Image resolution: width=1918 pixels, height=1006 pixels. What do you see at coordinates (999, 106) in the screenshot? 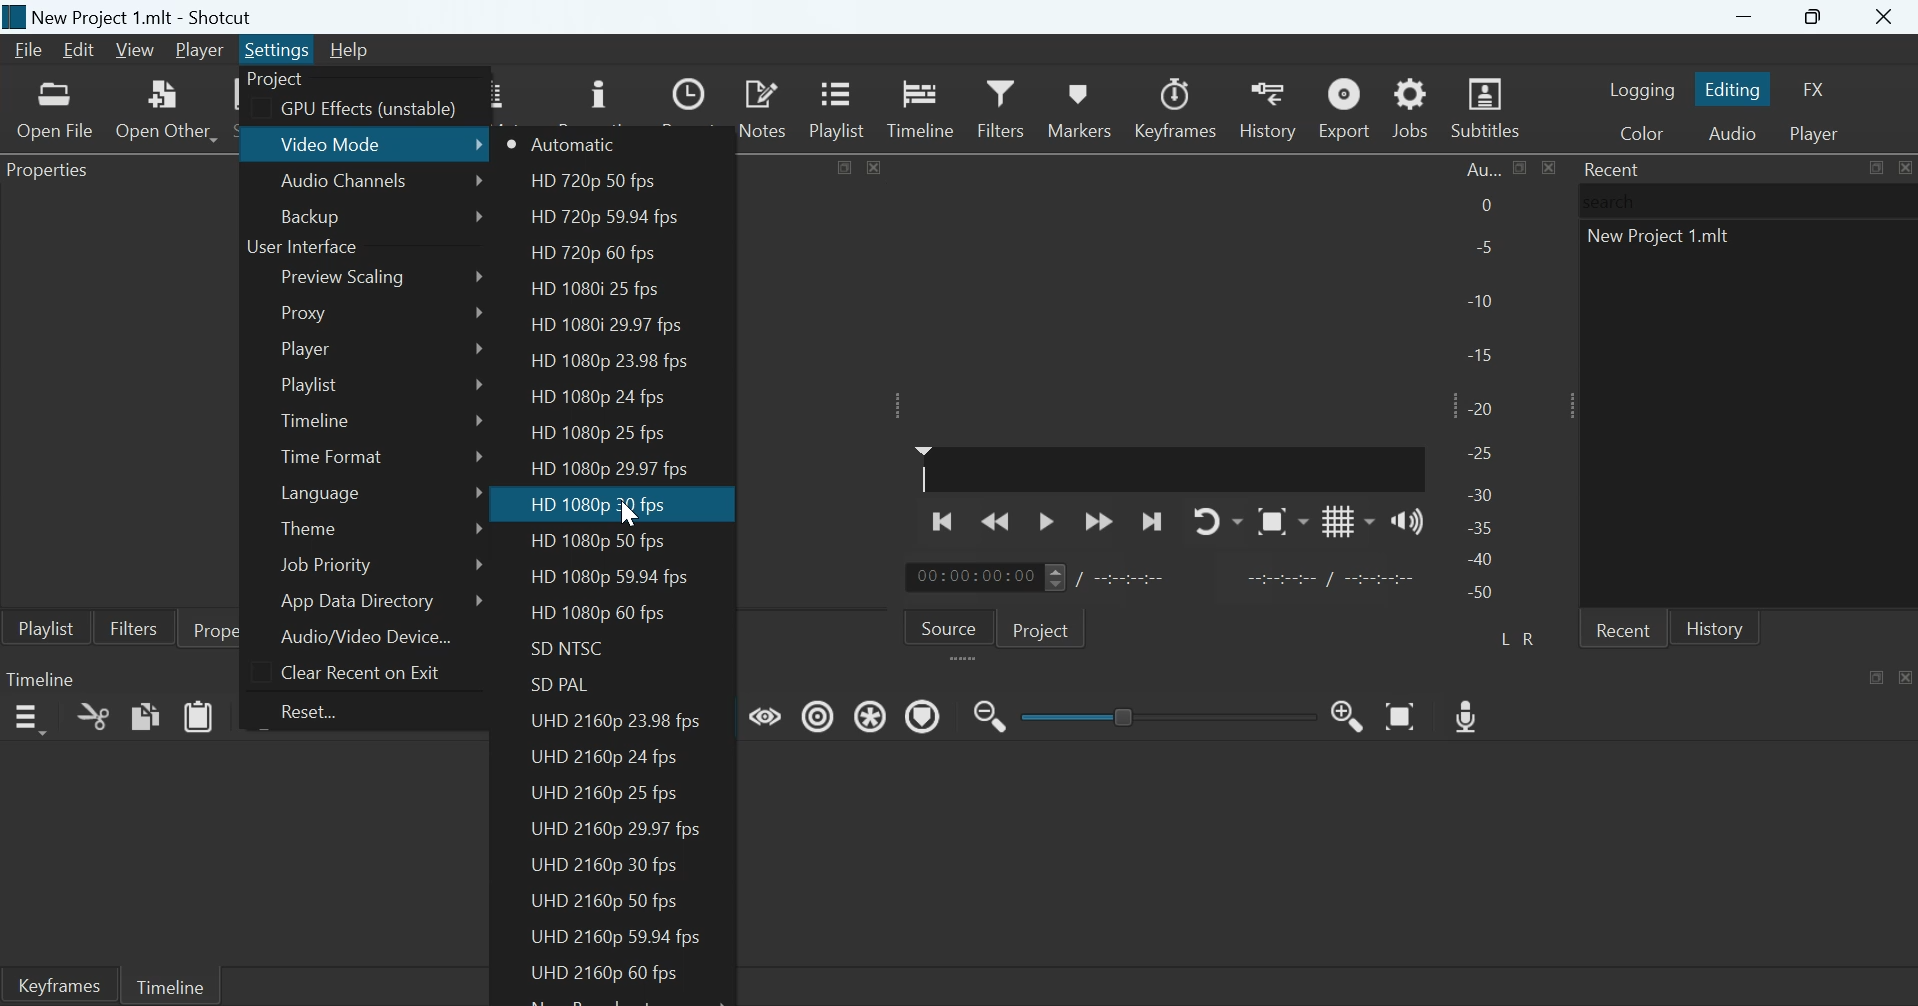
I see `Filters` at bounding box center [999, 106].